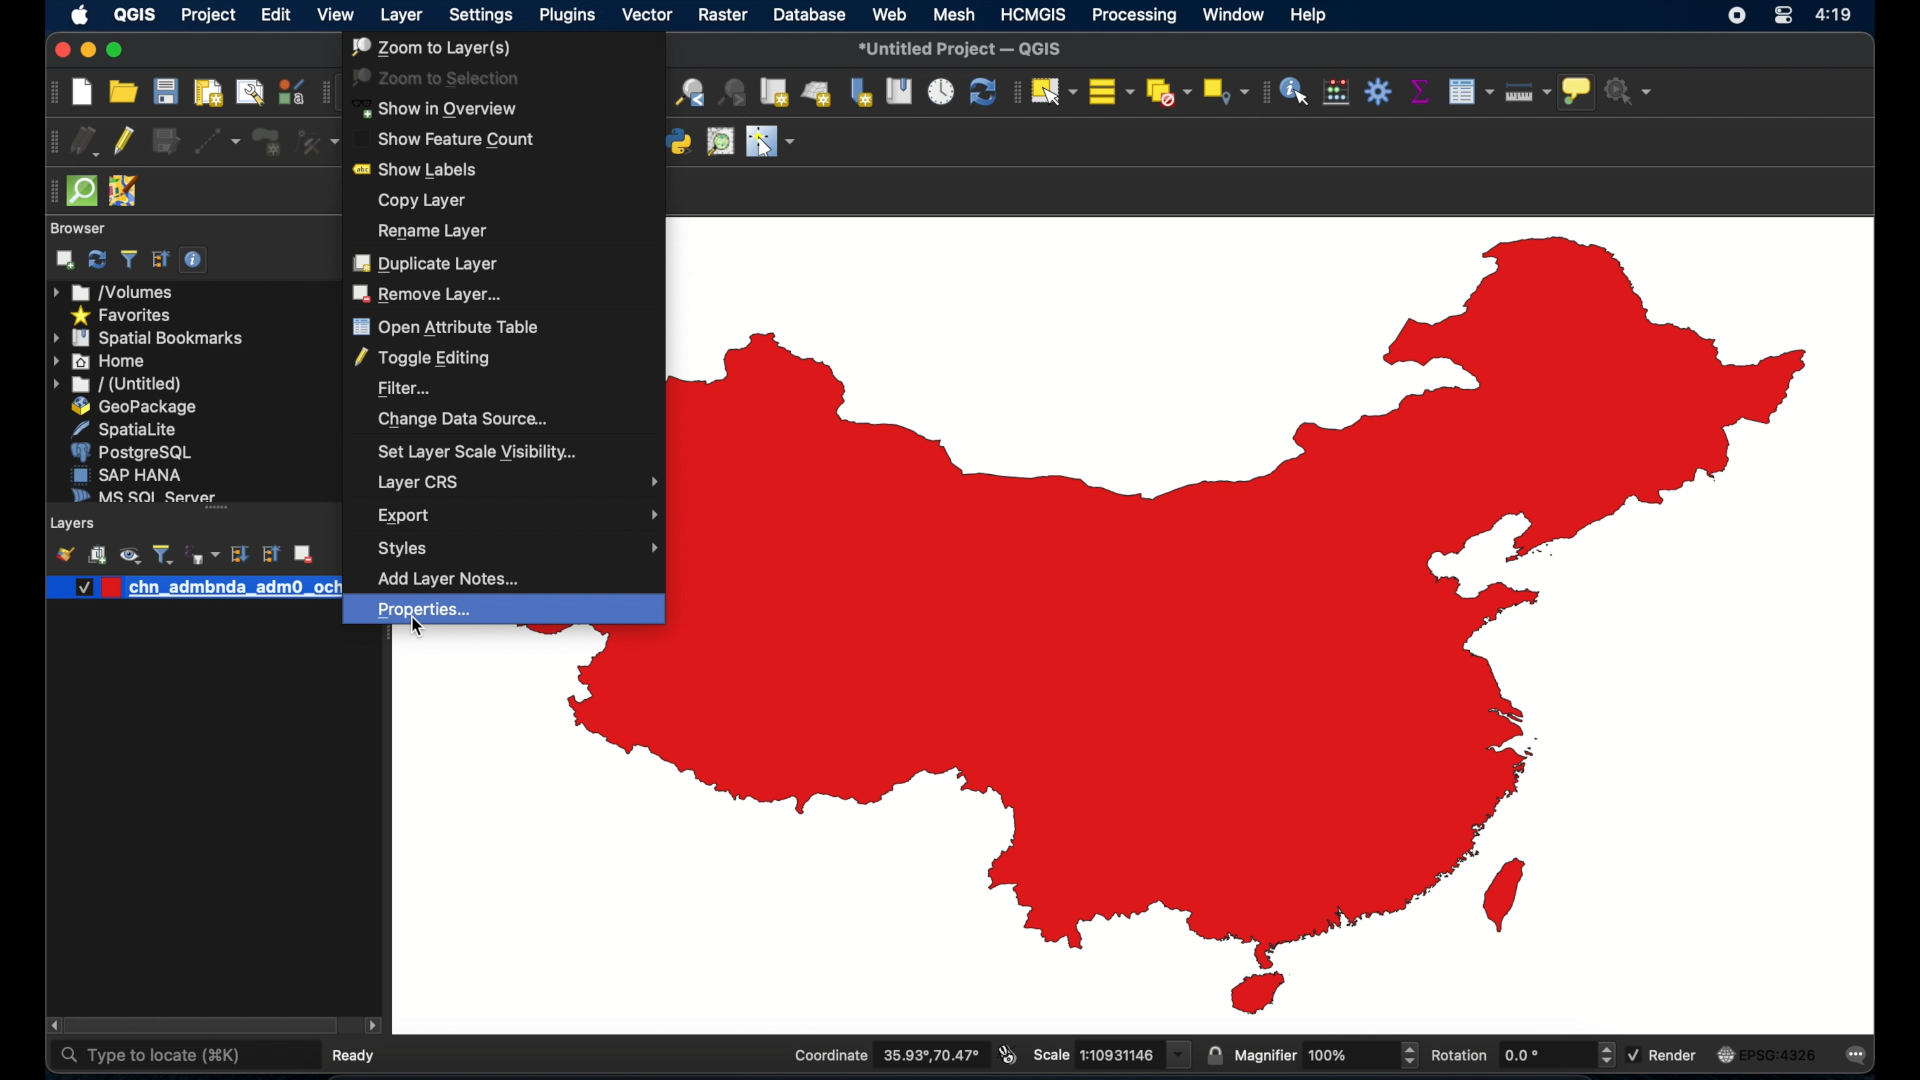 The width and height of the screenshot is (1920, 1080). What do you see at coordinates (1577, 93) in the screenshot?
I see `show map tips` at bounding box center [1577, 93].